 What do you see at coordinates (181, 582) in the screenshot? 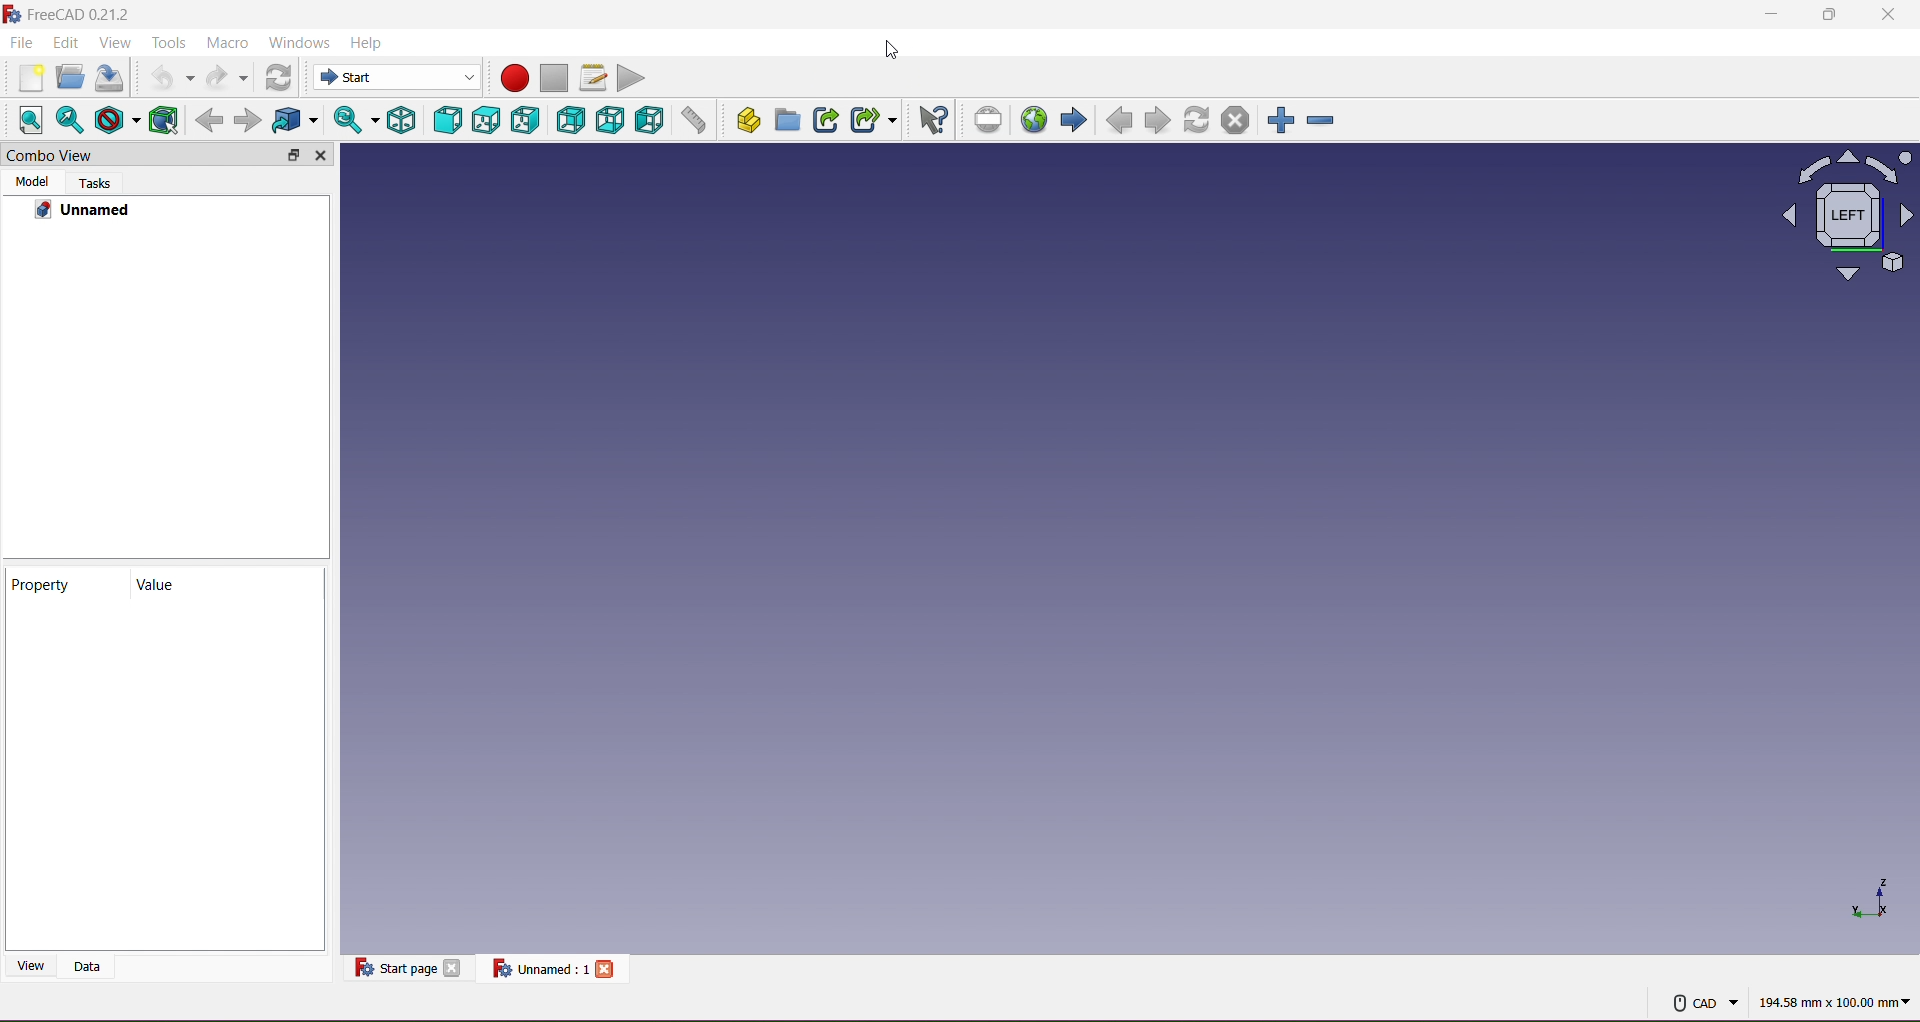
I see `Value` at bounding box center [181, 582].